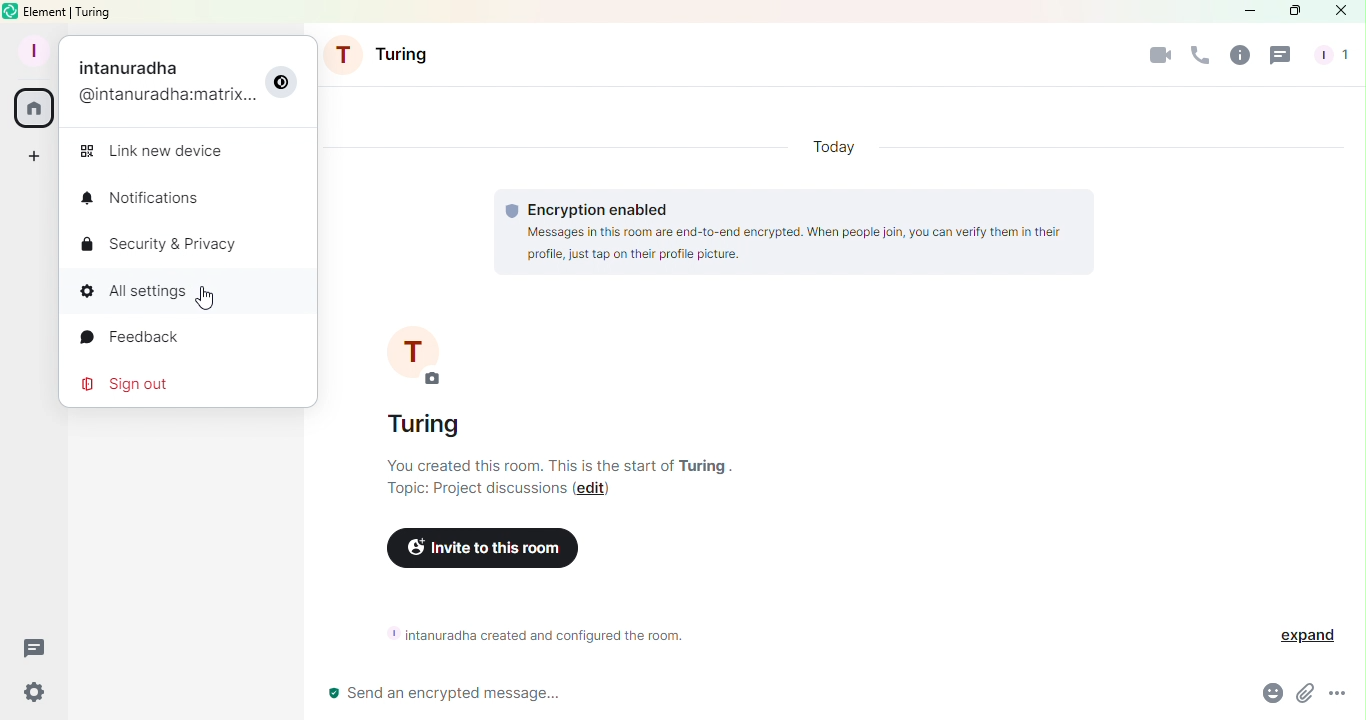 Image resolution: width=1366 pixels, height=720 pixels. I want to click on Profile picture, so click(421, 352).